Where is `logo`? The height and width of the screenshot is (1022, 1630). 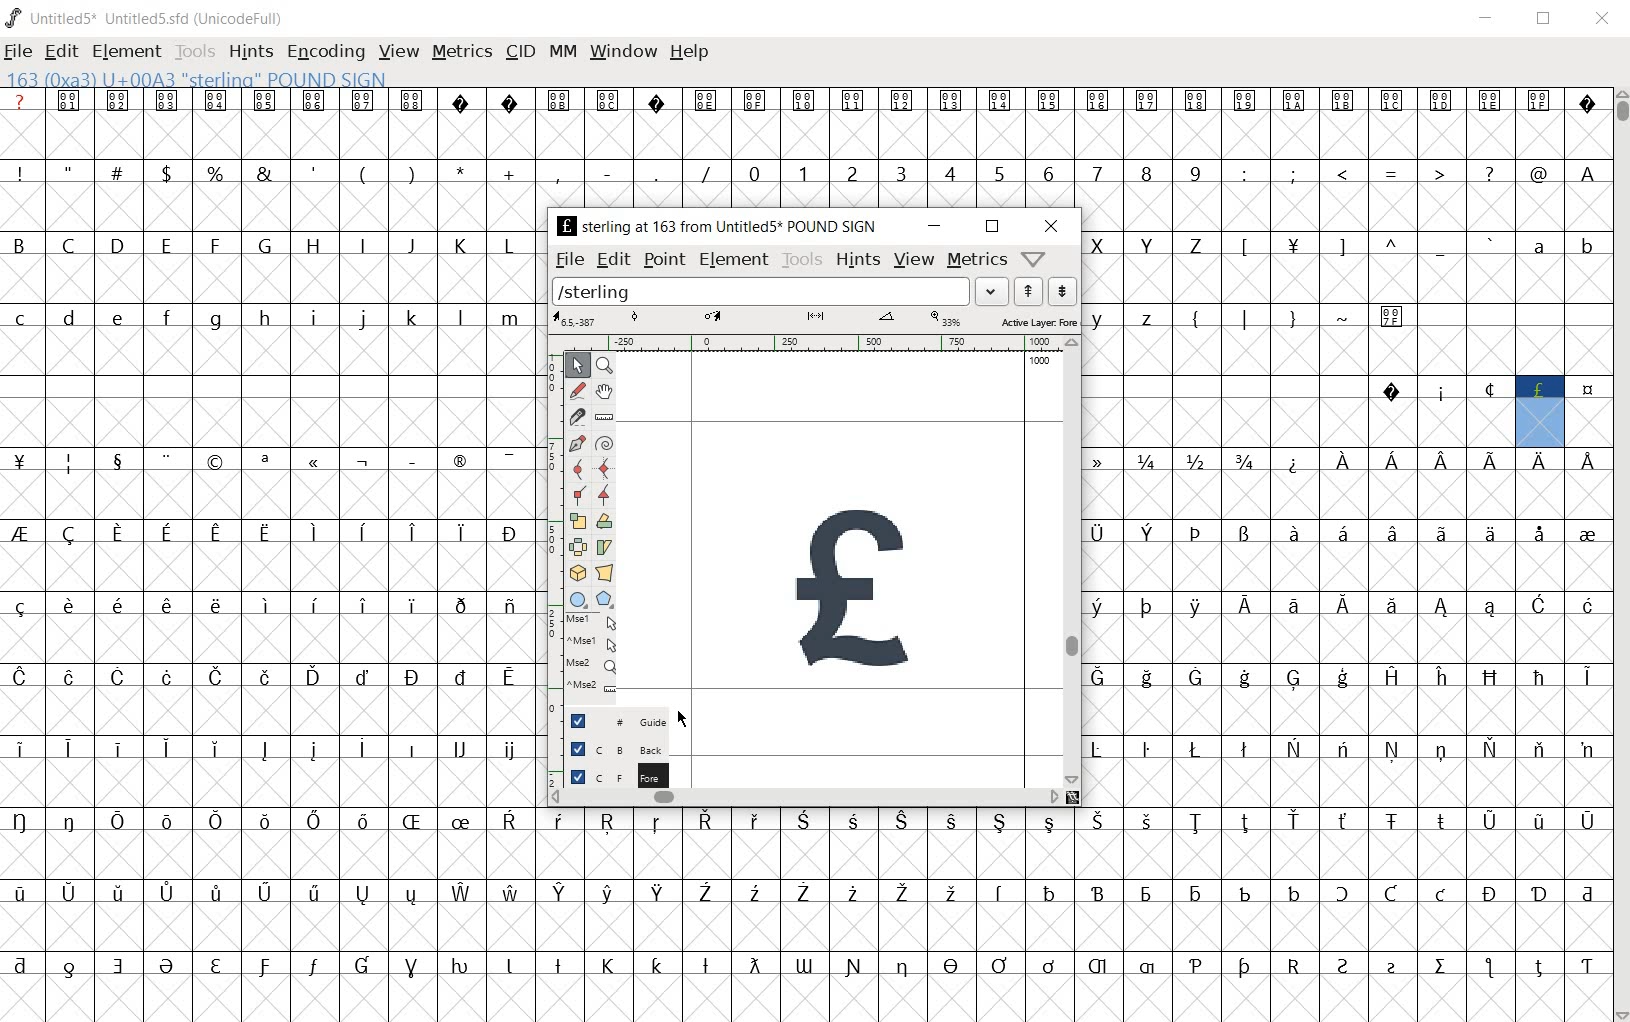
logo is located at coordinates (14, 17).